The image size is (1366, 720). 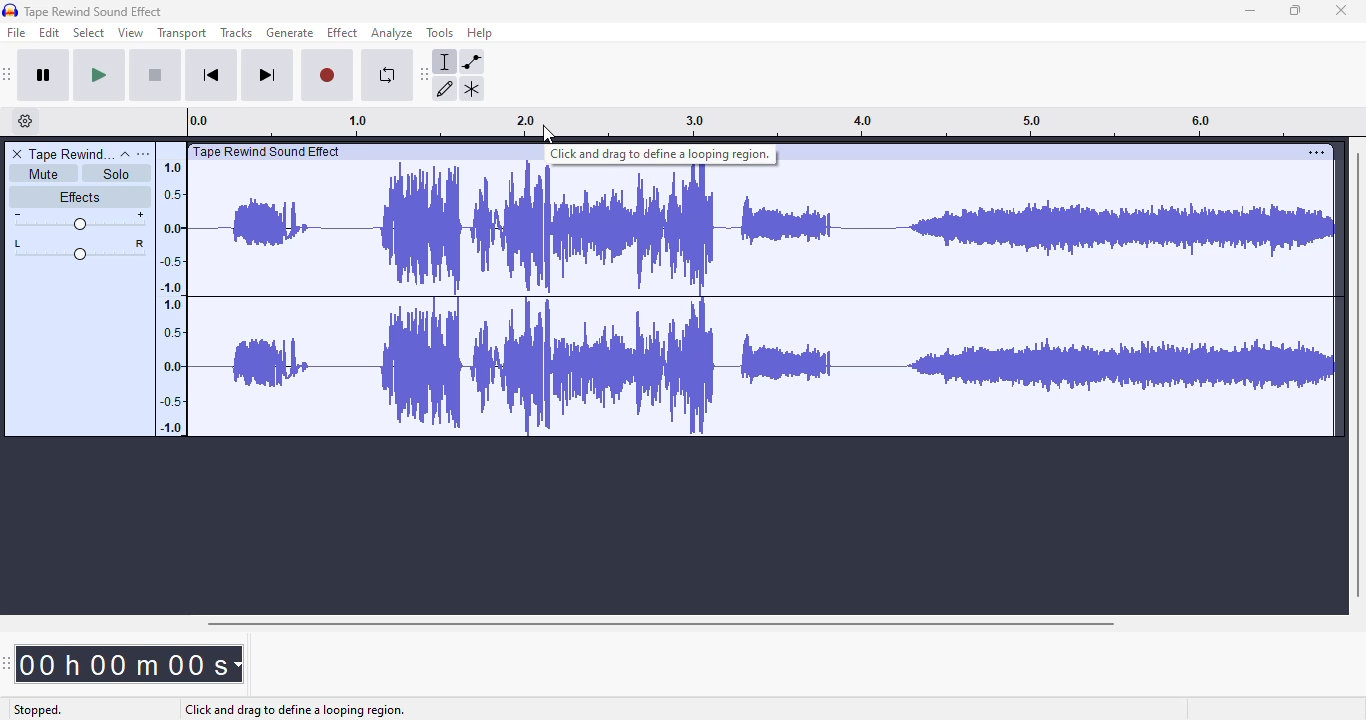 I want to click on edit, so click(x=50, y=33).